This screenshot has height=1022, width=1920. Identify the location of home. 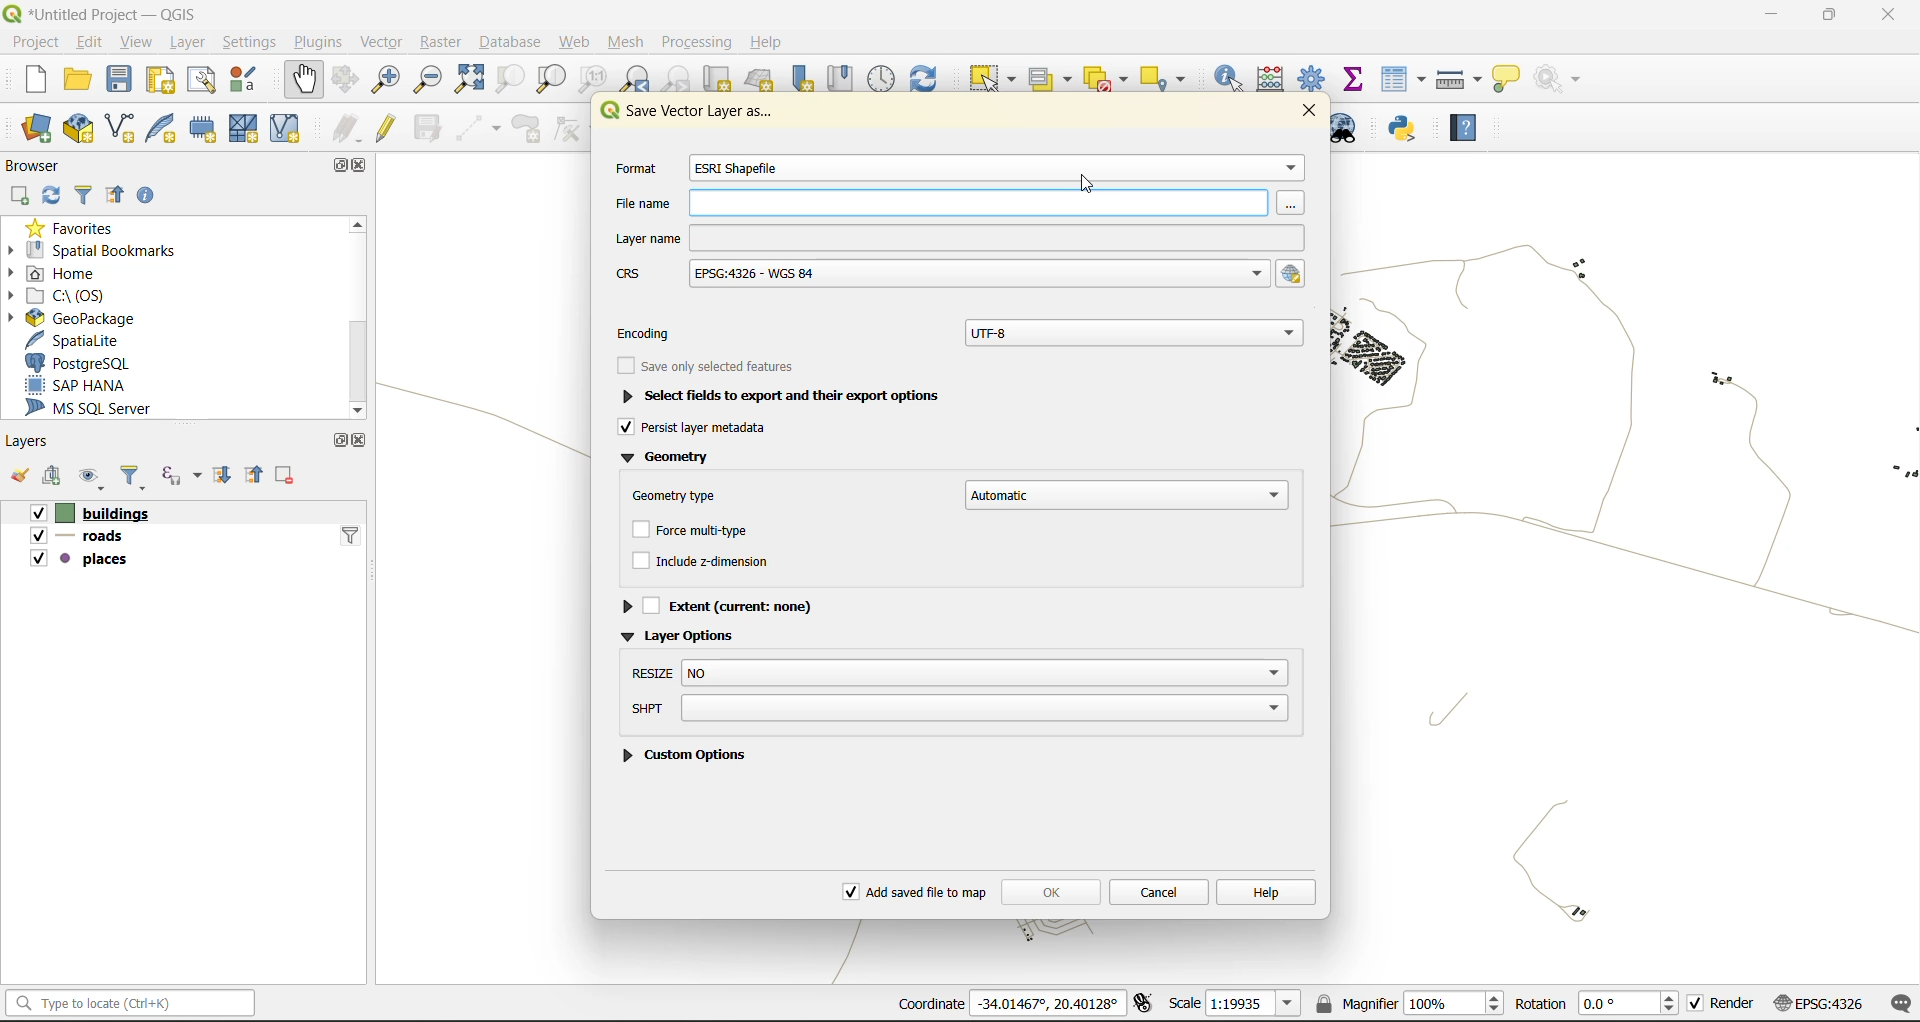
(59, 274).